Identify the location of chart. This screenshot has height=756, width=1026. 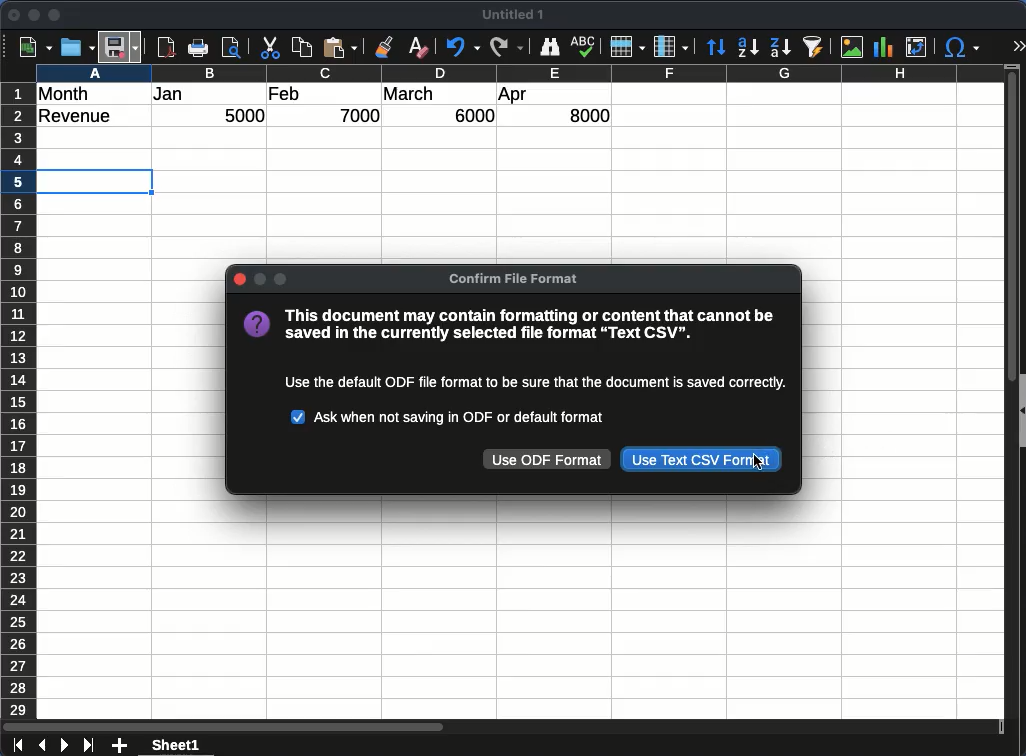
(881, 46).